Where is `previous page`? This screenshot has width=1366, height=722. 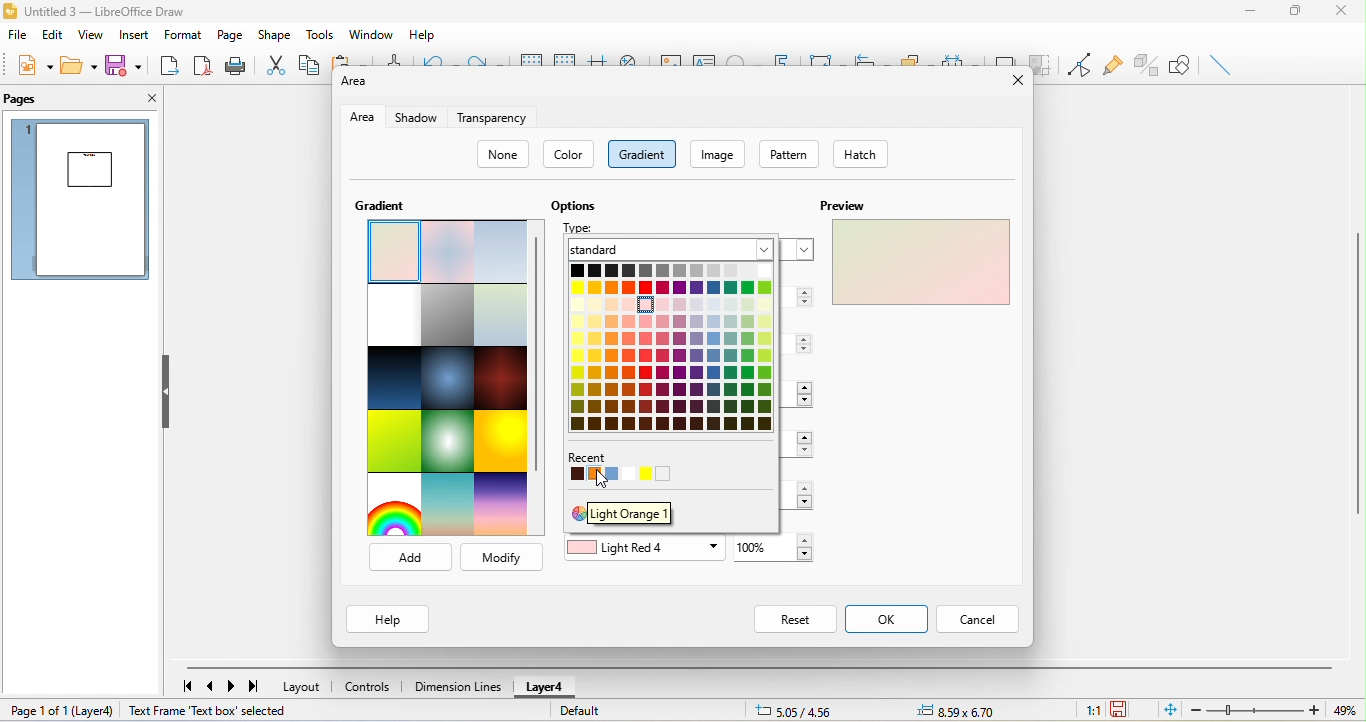
previous page is located at coordinates (213, 687).